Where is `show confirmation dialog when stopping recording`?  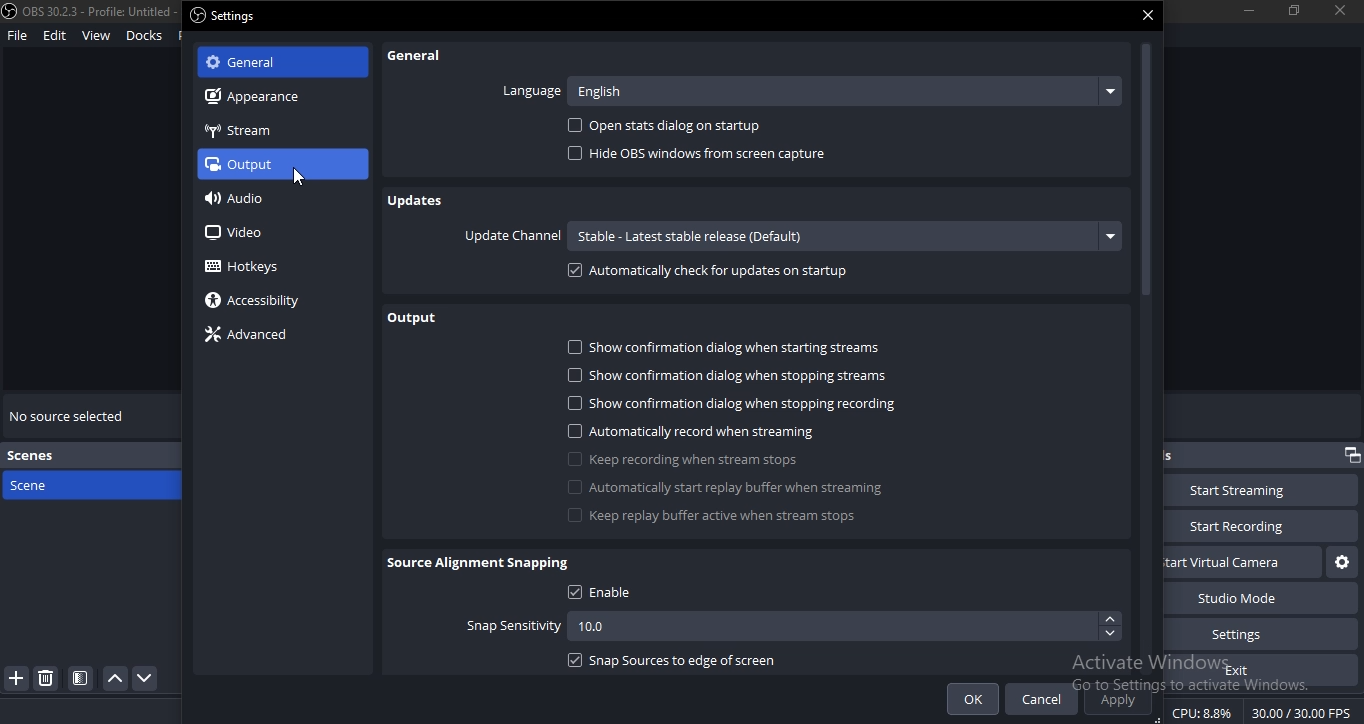 show confirmation dialog when stopping recording is located at coordinates (724, 403).